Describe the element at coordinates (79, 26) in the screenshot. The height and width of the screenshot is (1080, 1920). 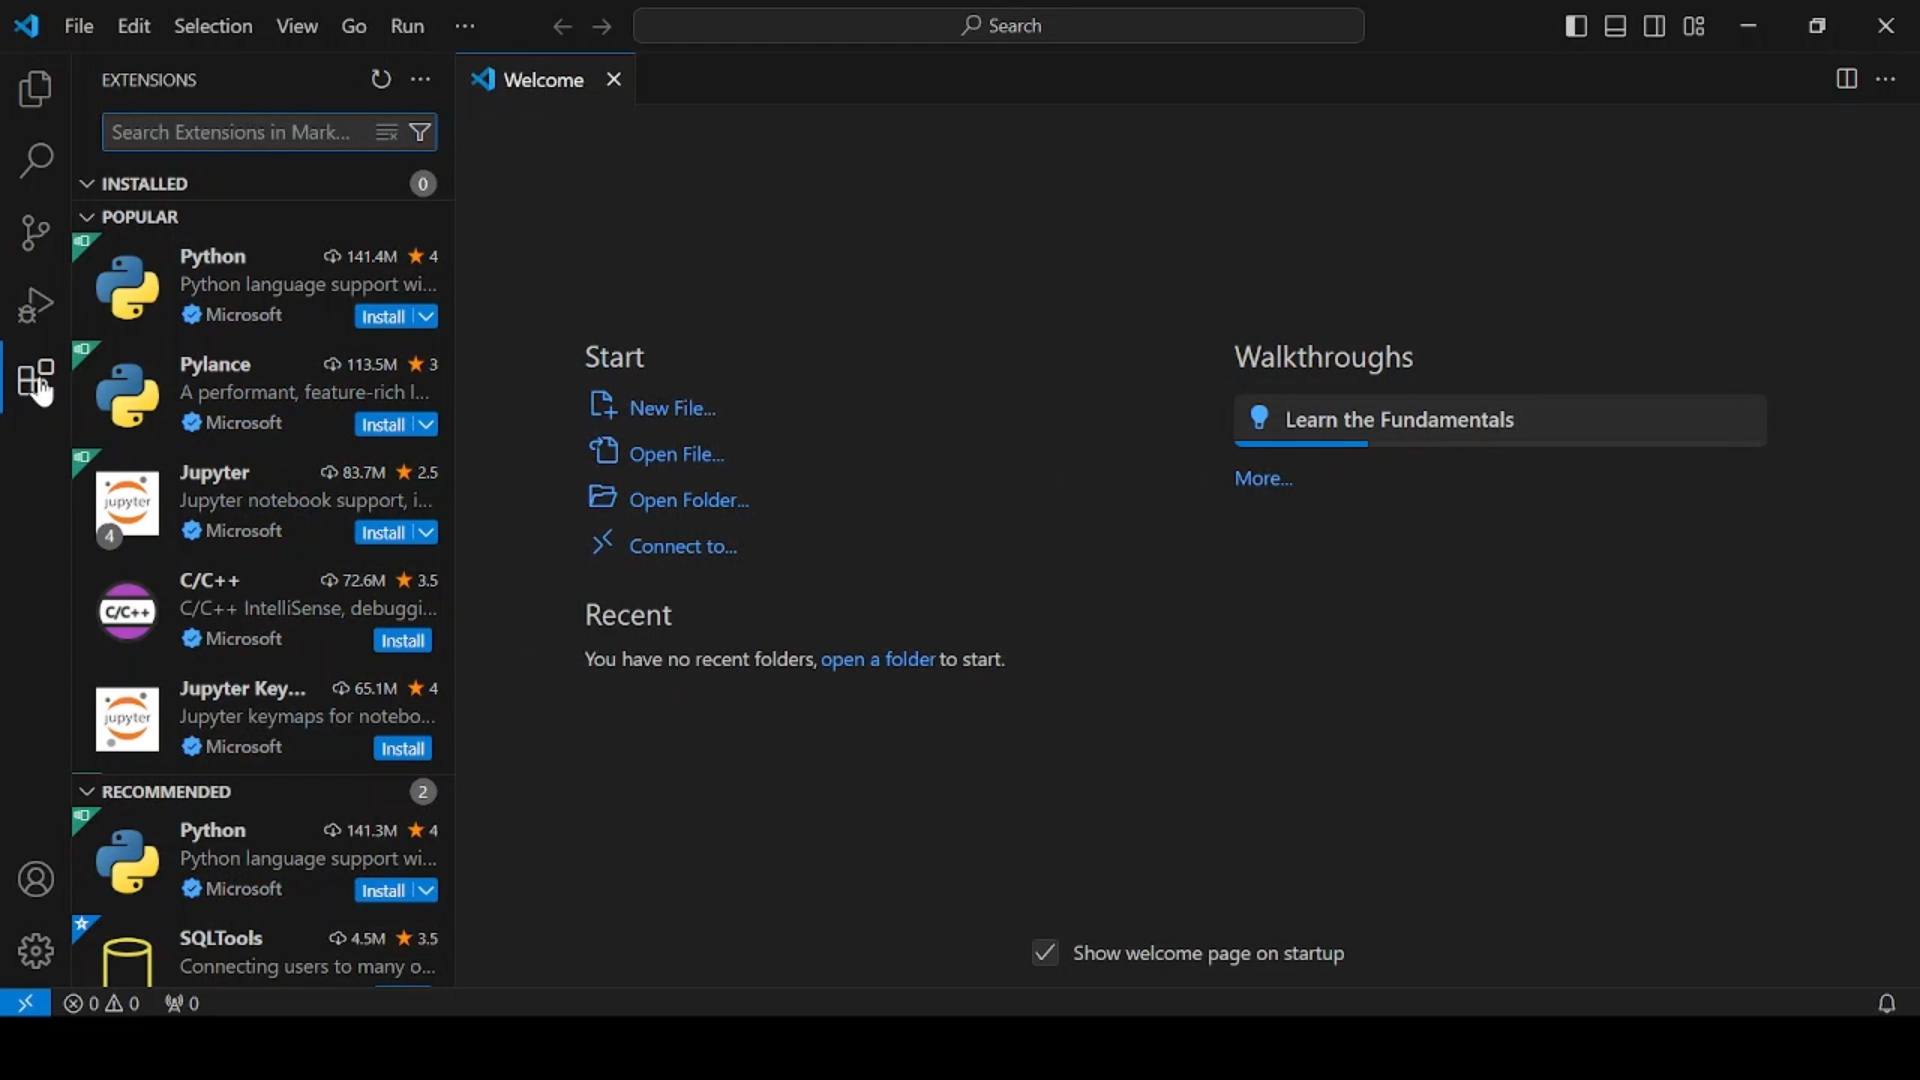
I see `file` at that location.